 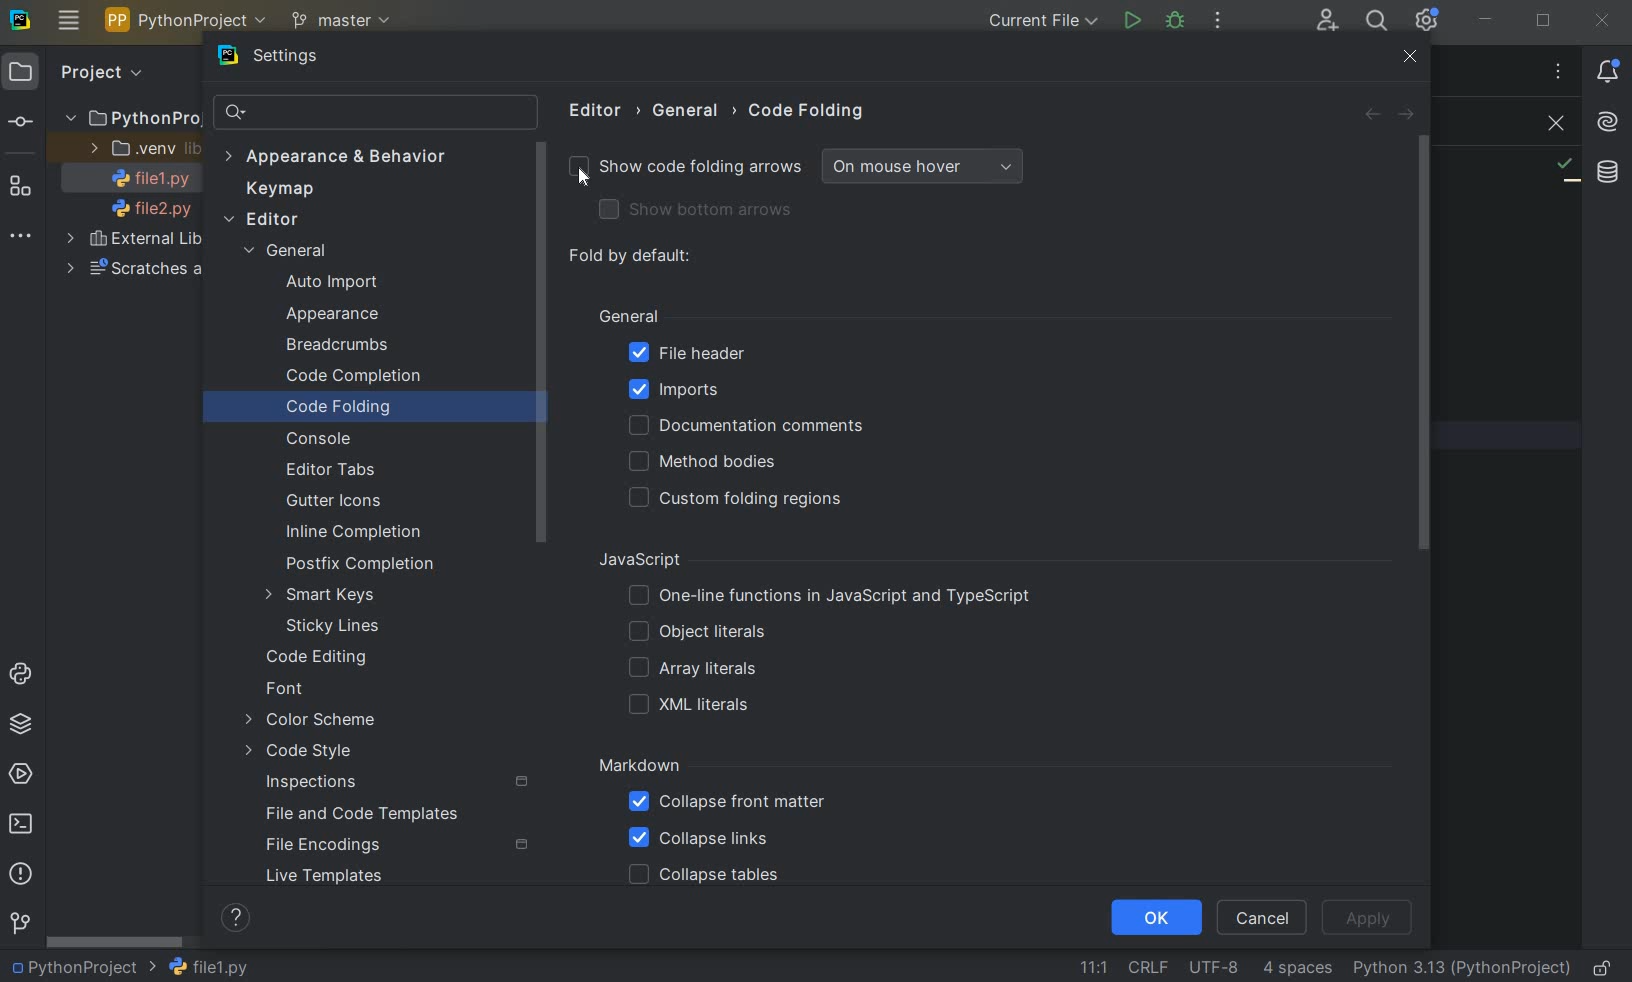 I want to click on SCROLLBAR, so click(x=115, y=944).